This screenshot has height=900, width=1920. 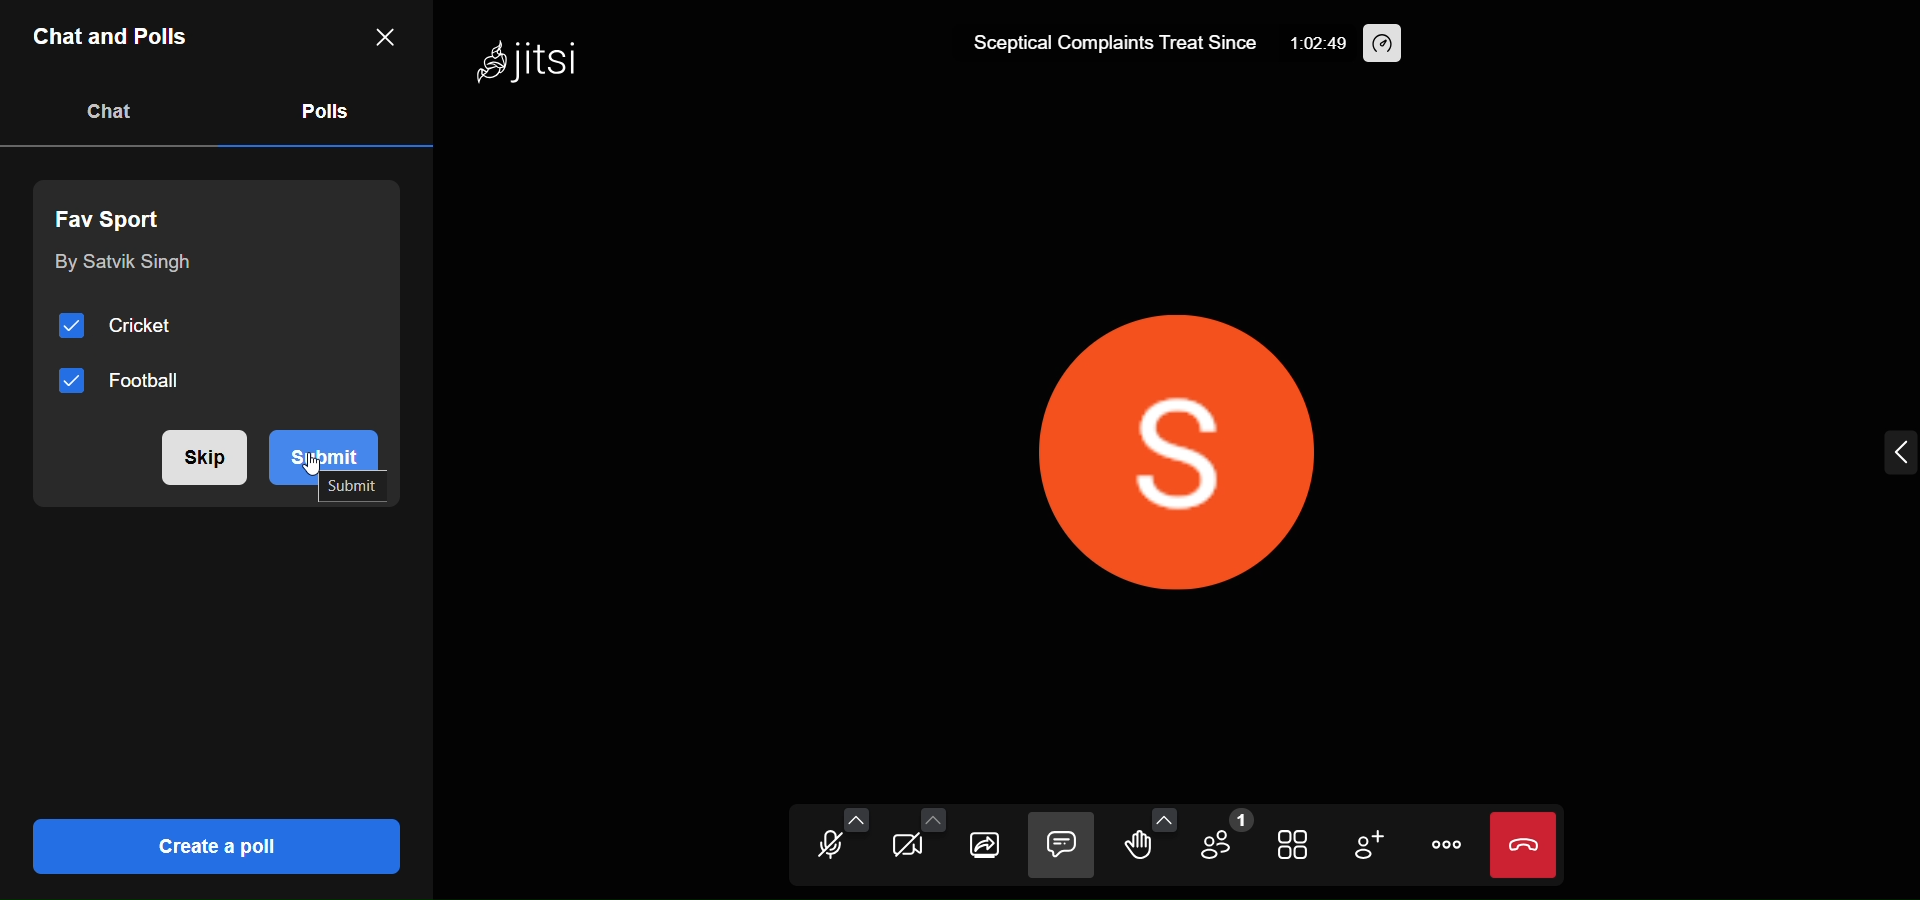 I want to click on fav sport, so click(x=118, y=215).